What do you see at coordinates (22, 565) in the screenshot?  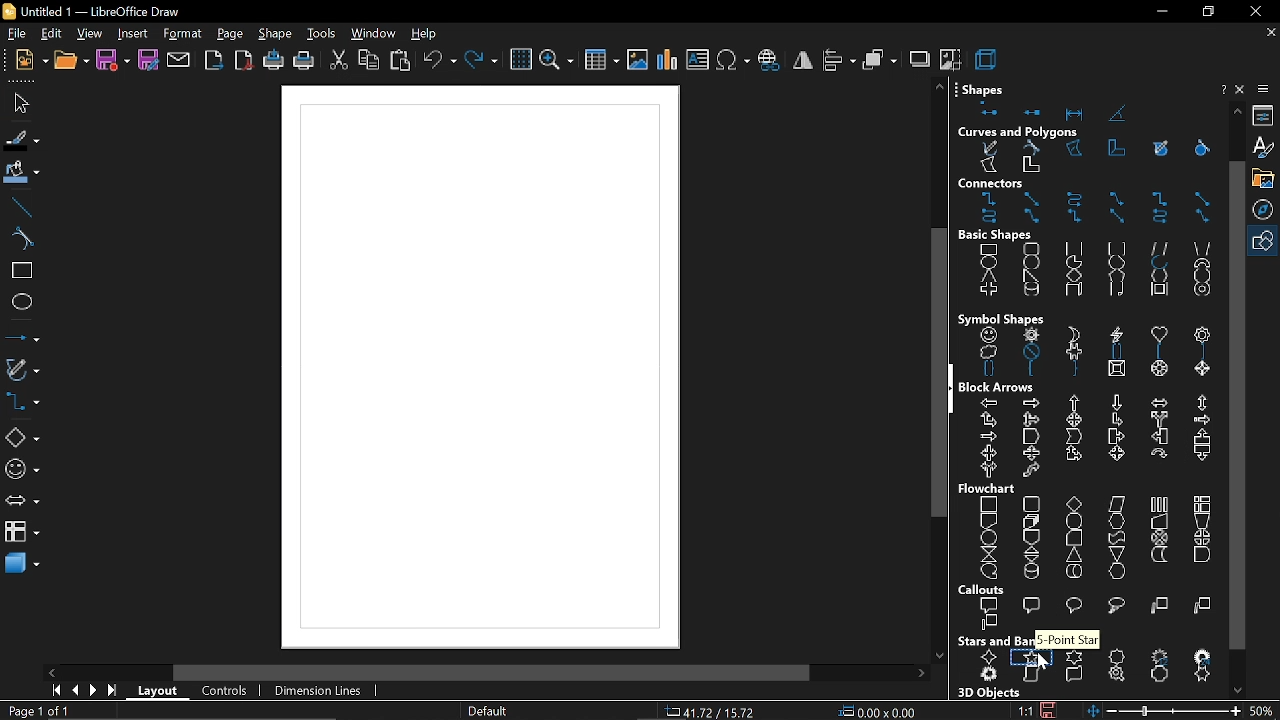 I see `3d shapes` at bounding box center [22, 565].